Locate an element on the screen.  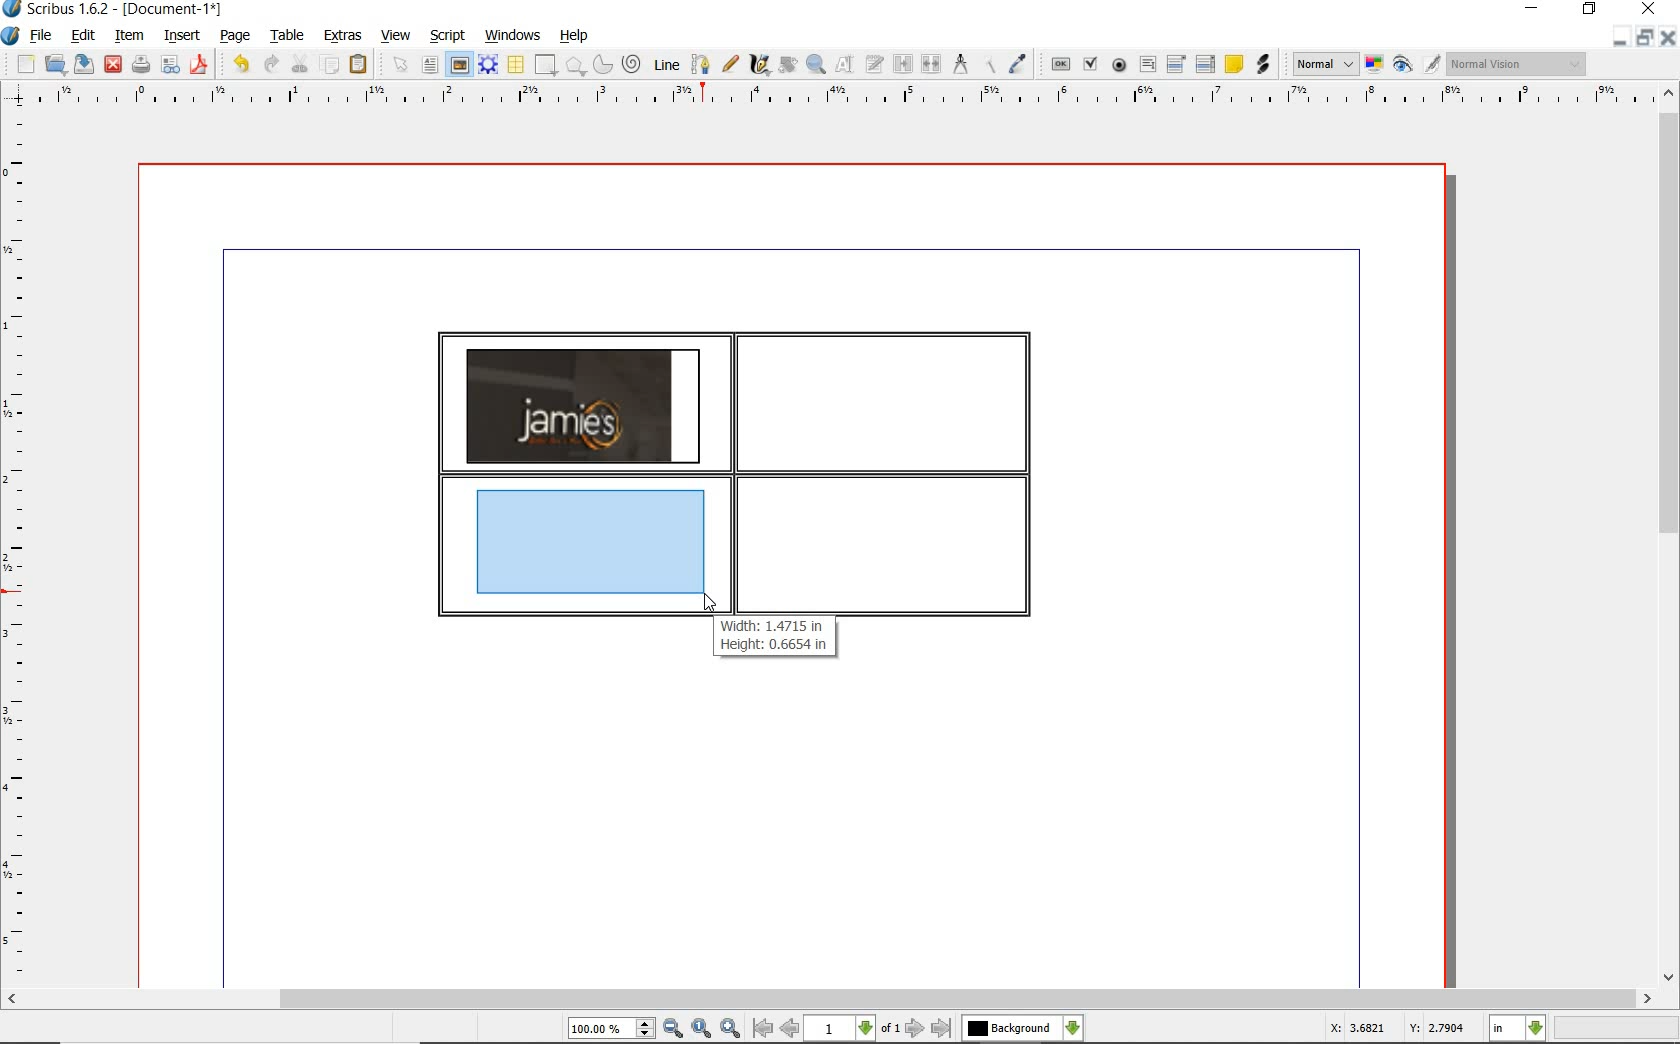
redo is located at coordinates (270, 63).